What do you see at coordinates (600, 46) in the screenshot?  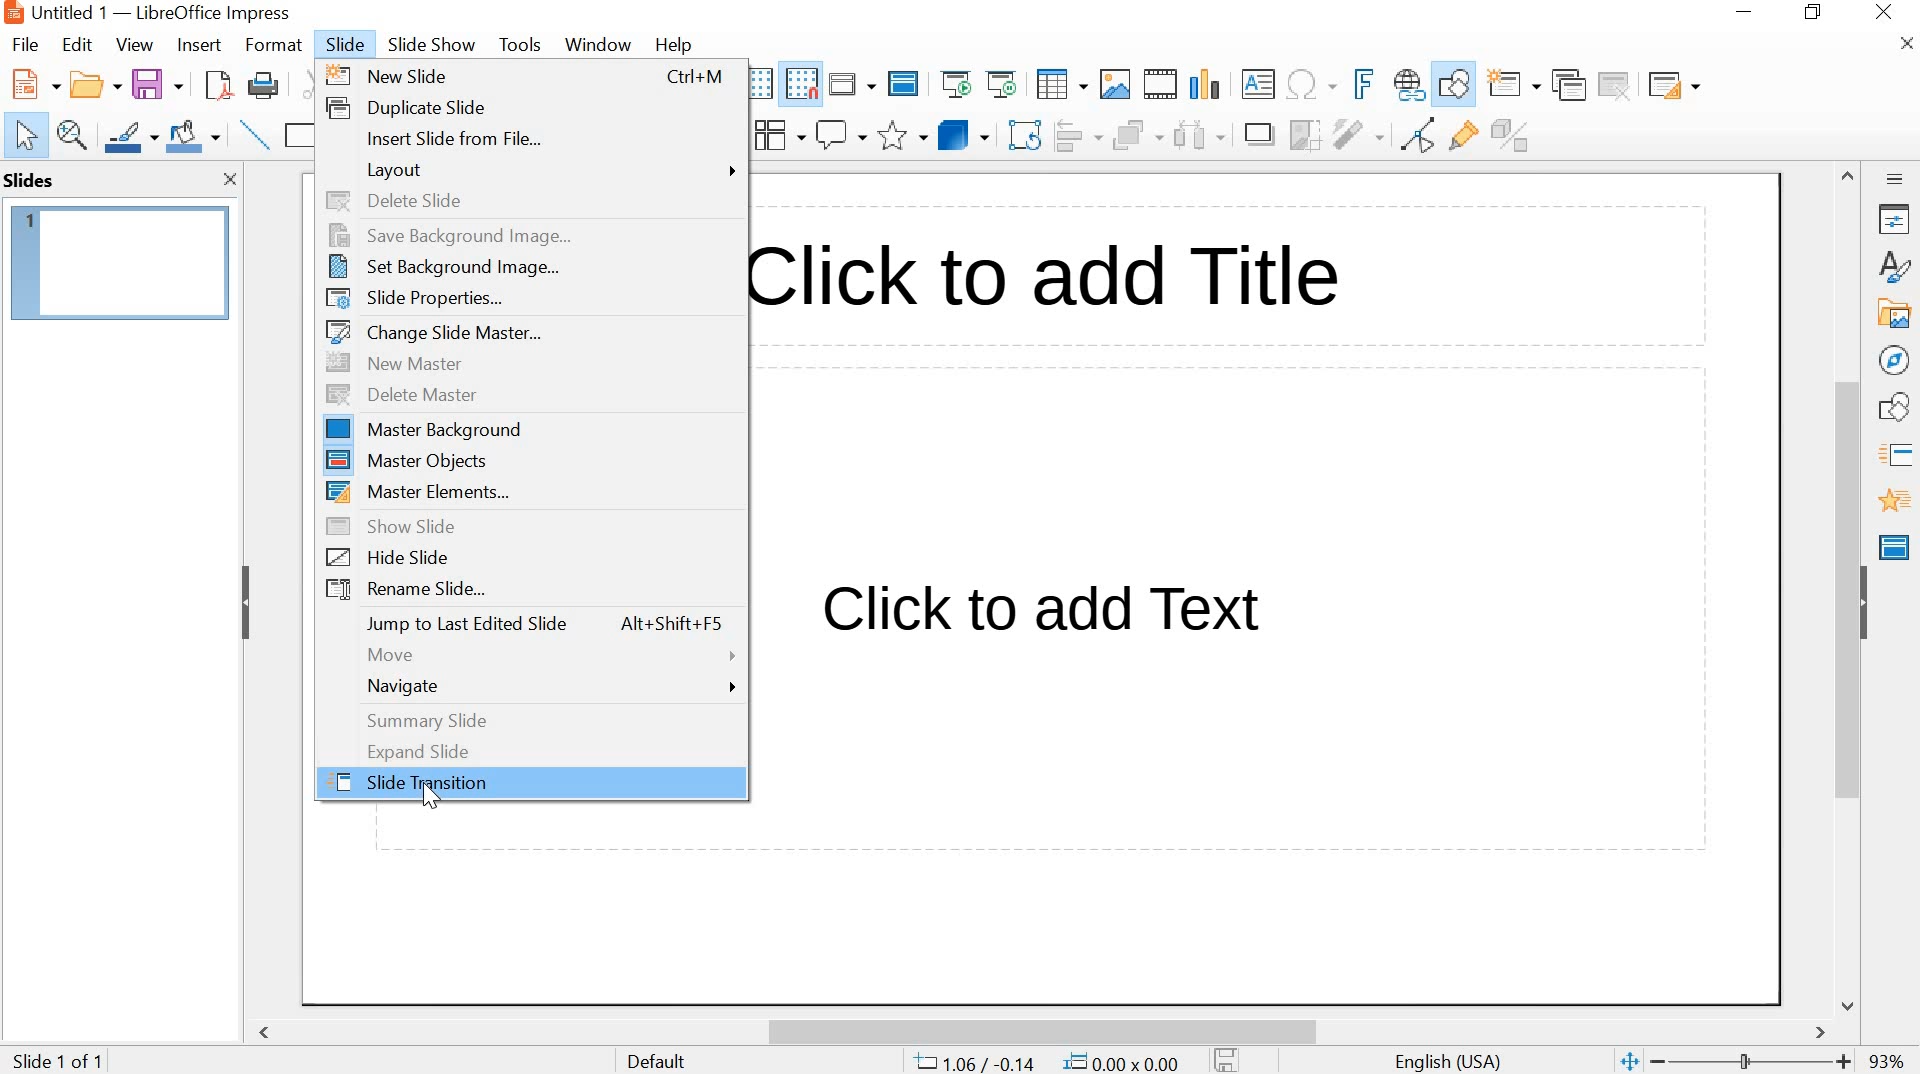 I see `WINDOW` at bounding box center [600, 46].